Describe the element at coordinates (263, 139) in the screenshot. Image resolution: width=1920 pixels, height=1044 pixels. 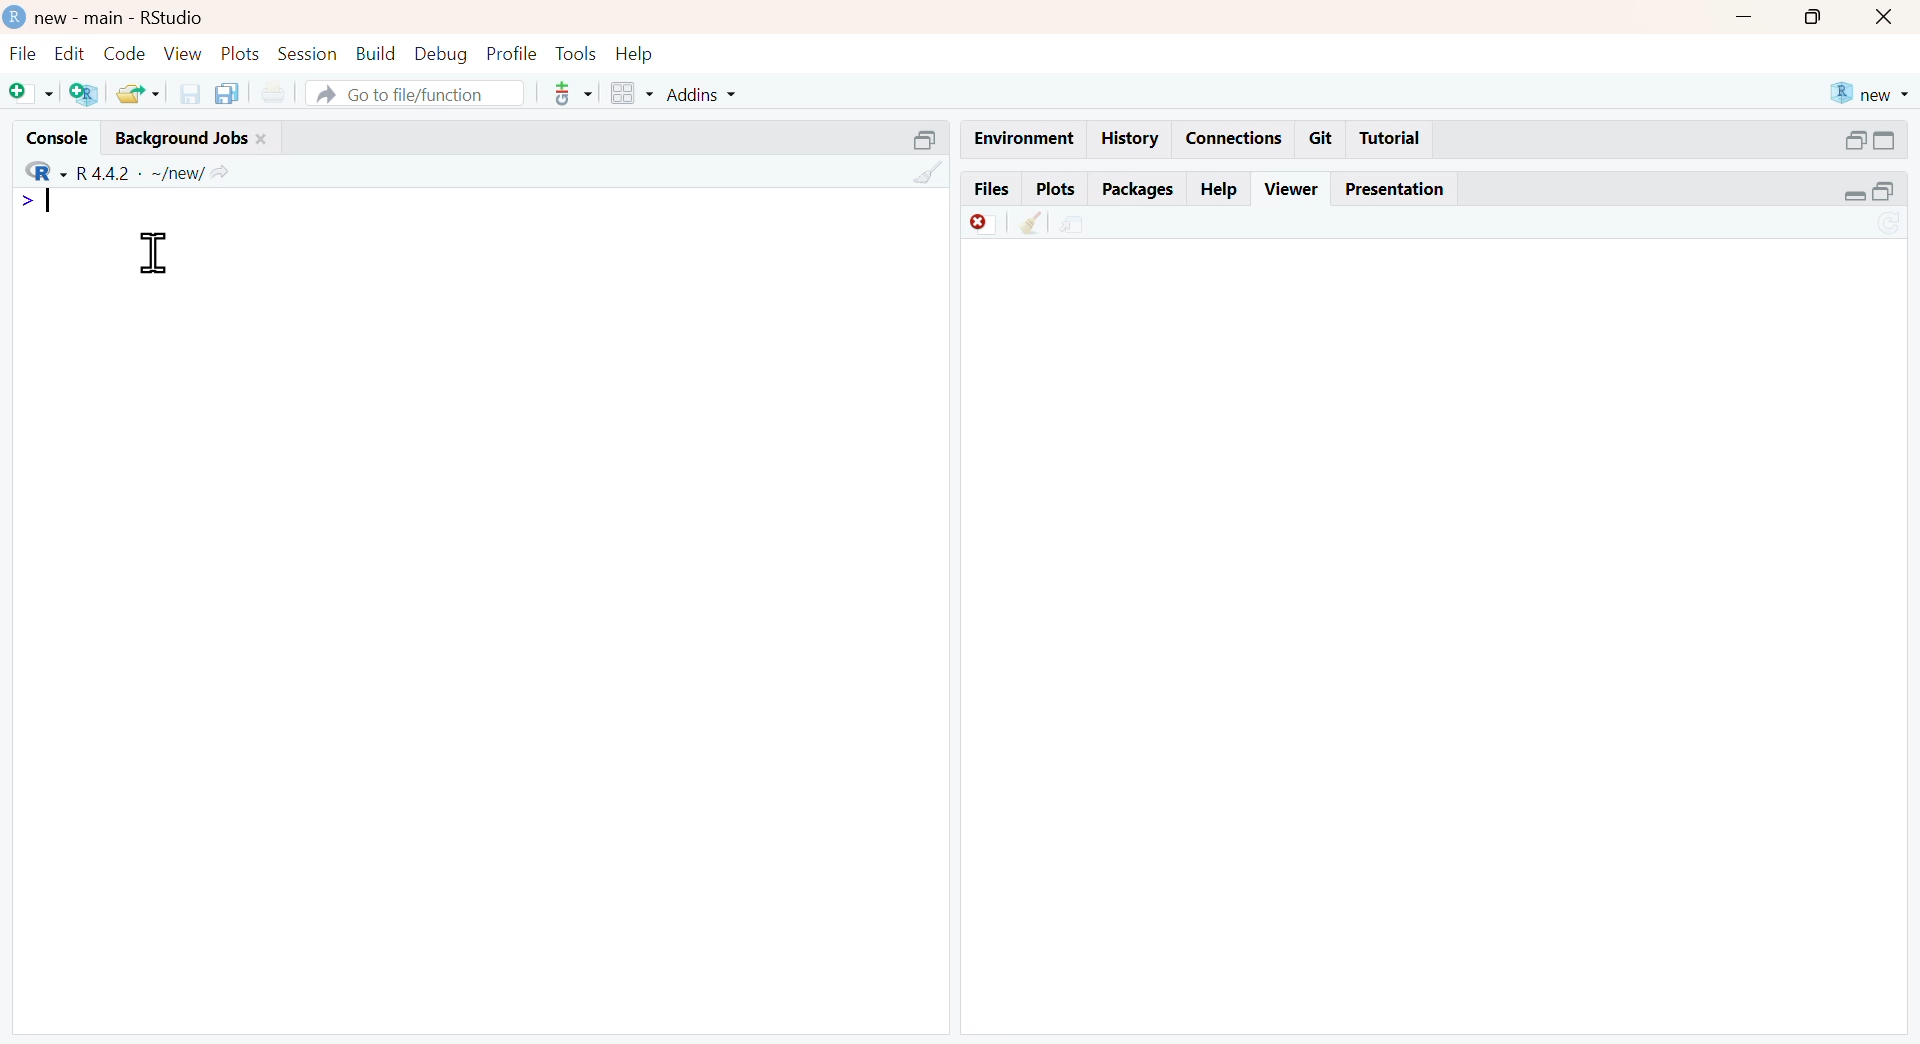
I see `close` at that location.